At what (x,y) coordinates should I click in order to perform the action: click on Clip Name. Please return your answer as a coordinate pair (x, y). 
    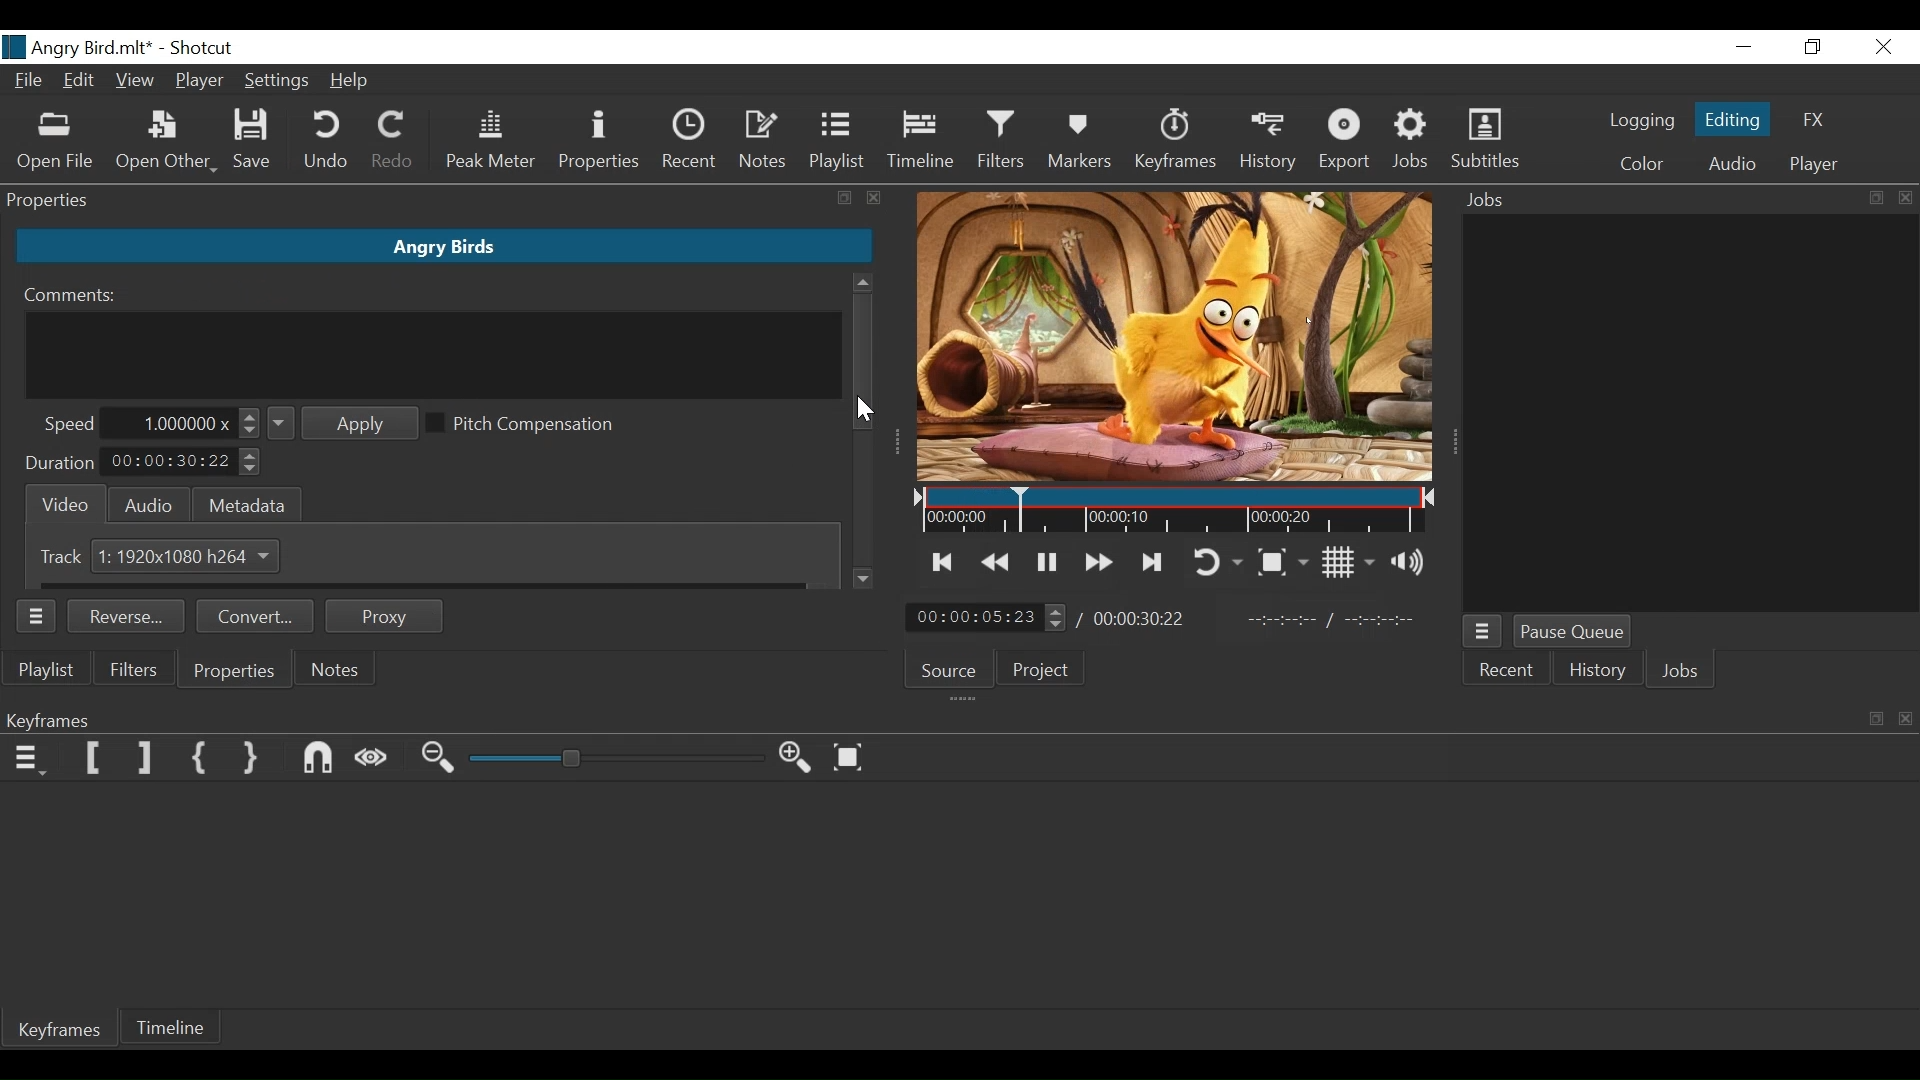
    Looking at the image, I should click on (442, 247).